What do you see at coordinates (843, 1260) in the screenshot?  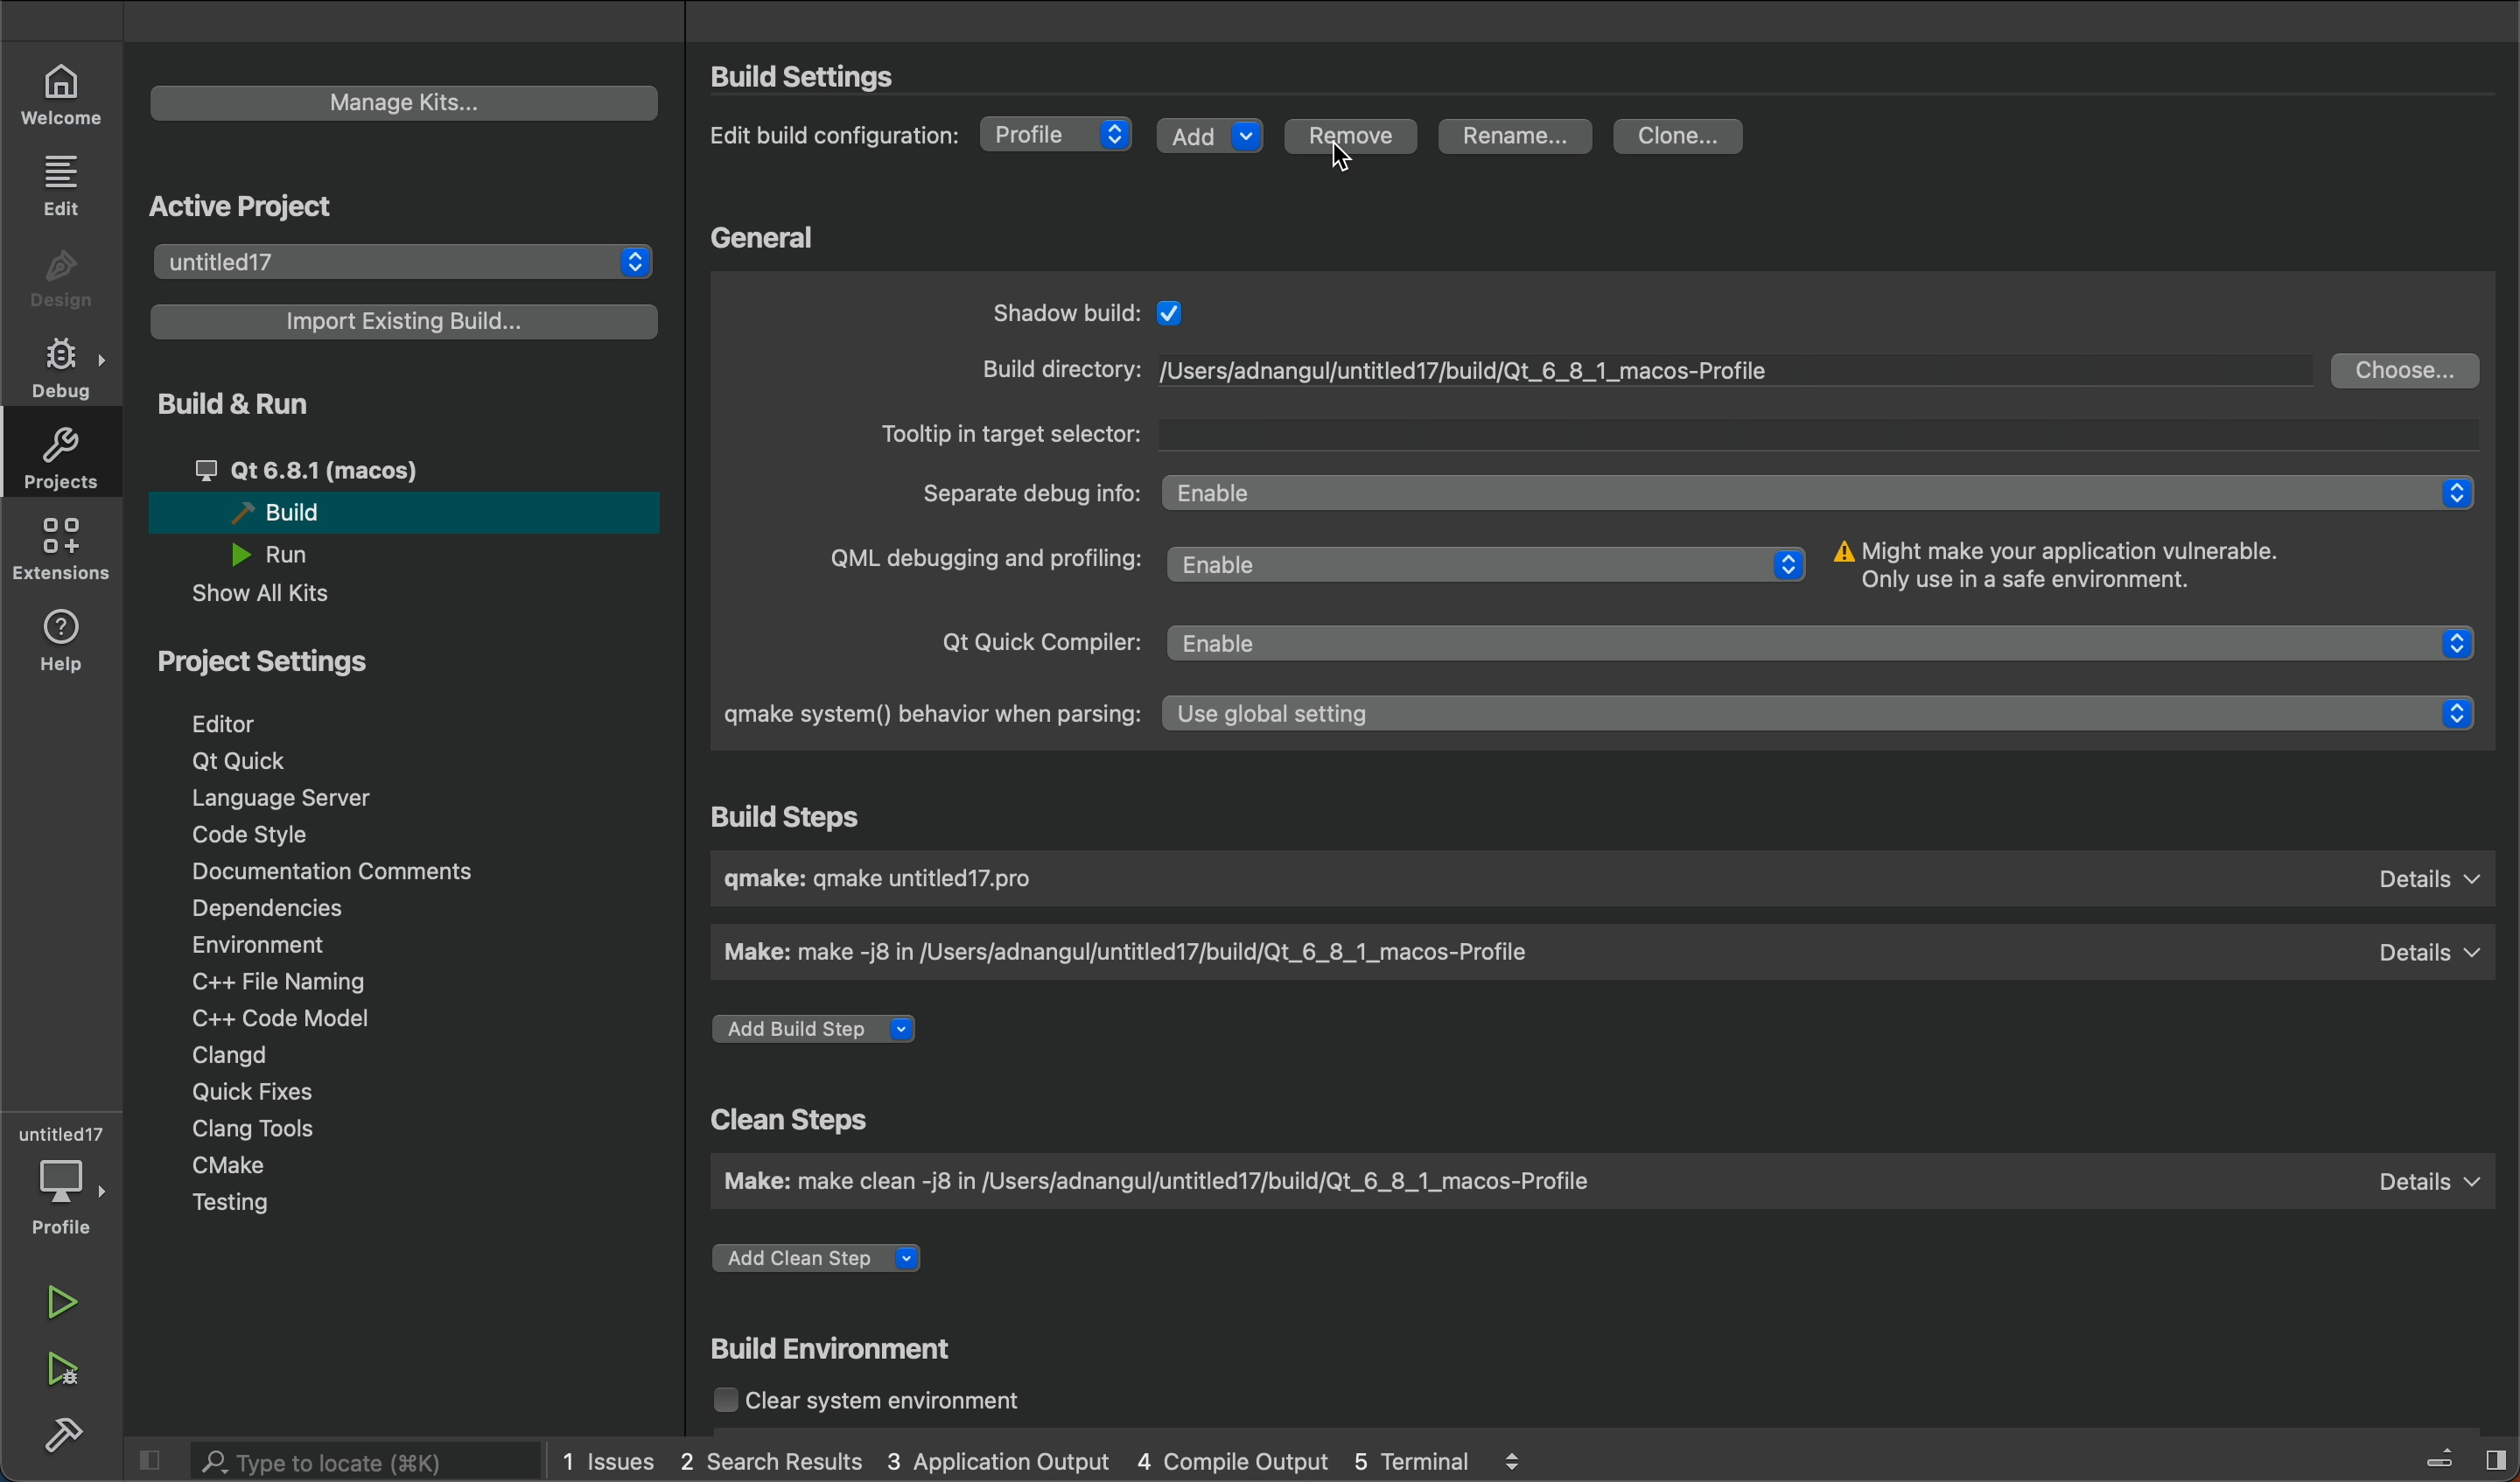 I see `add a step` at bounding box center [843, 1260].